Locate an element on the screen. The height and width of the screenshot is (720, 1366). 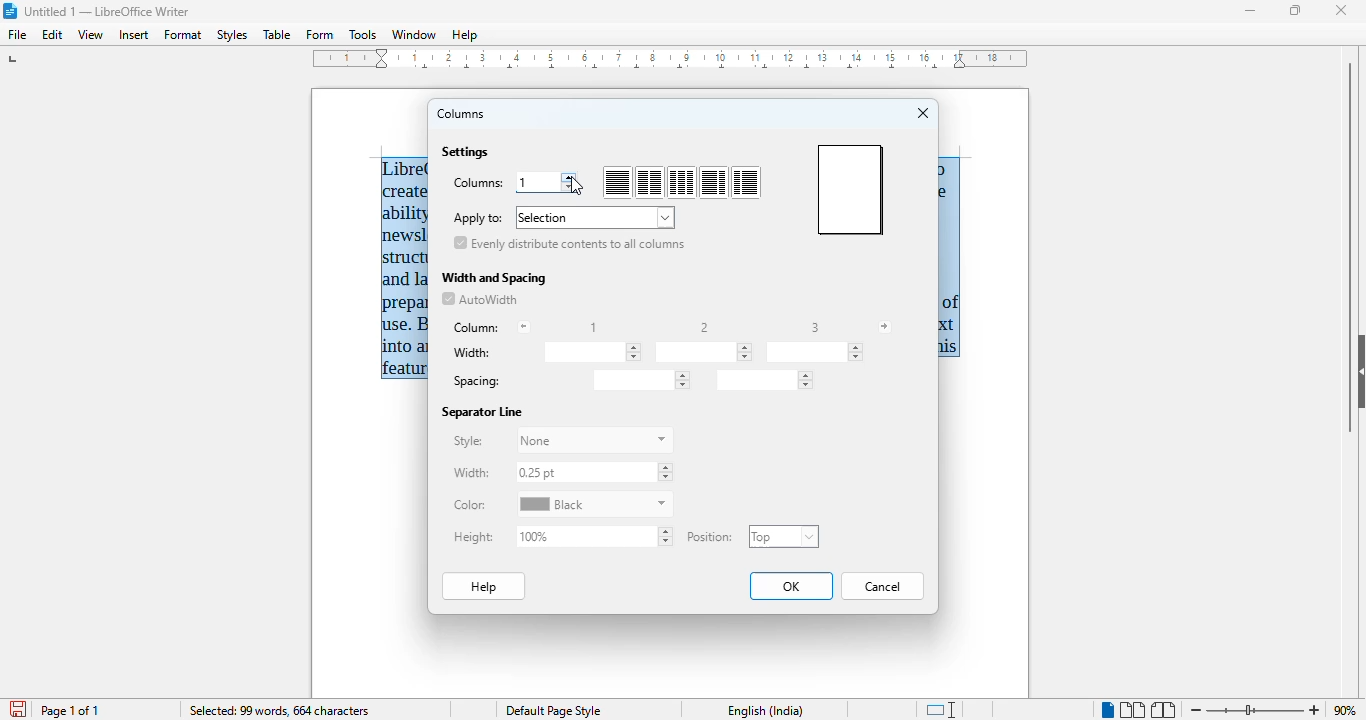
apply to: selection is located at coordinates (562, 217).